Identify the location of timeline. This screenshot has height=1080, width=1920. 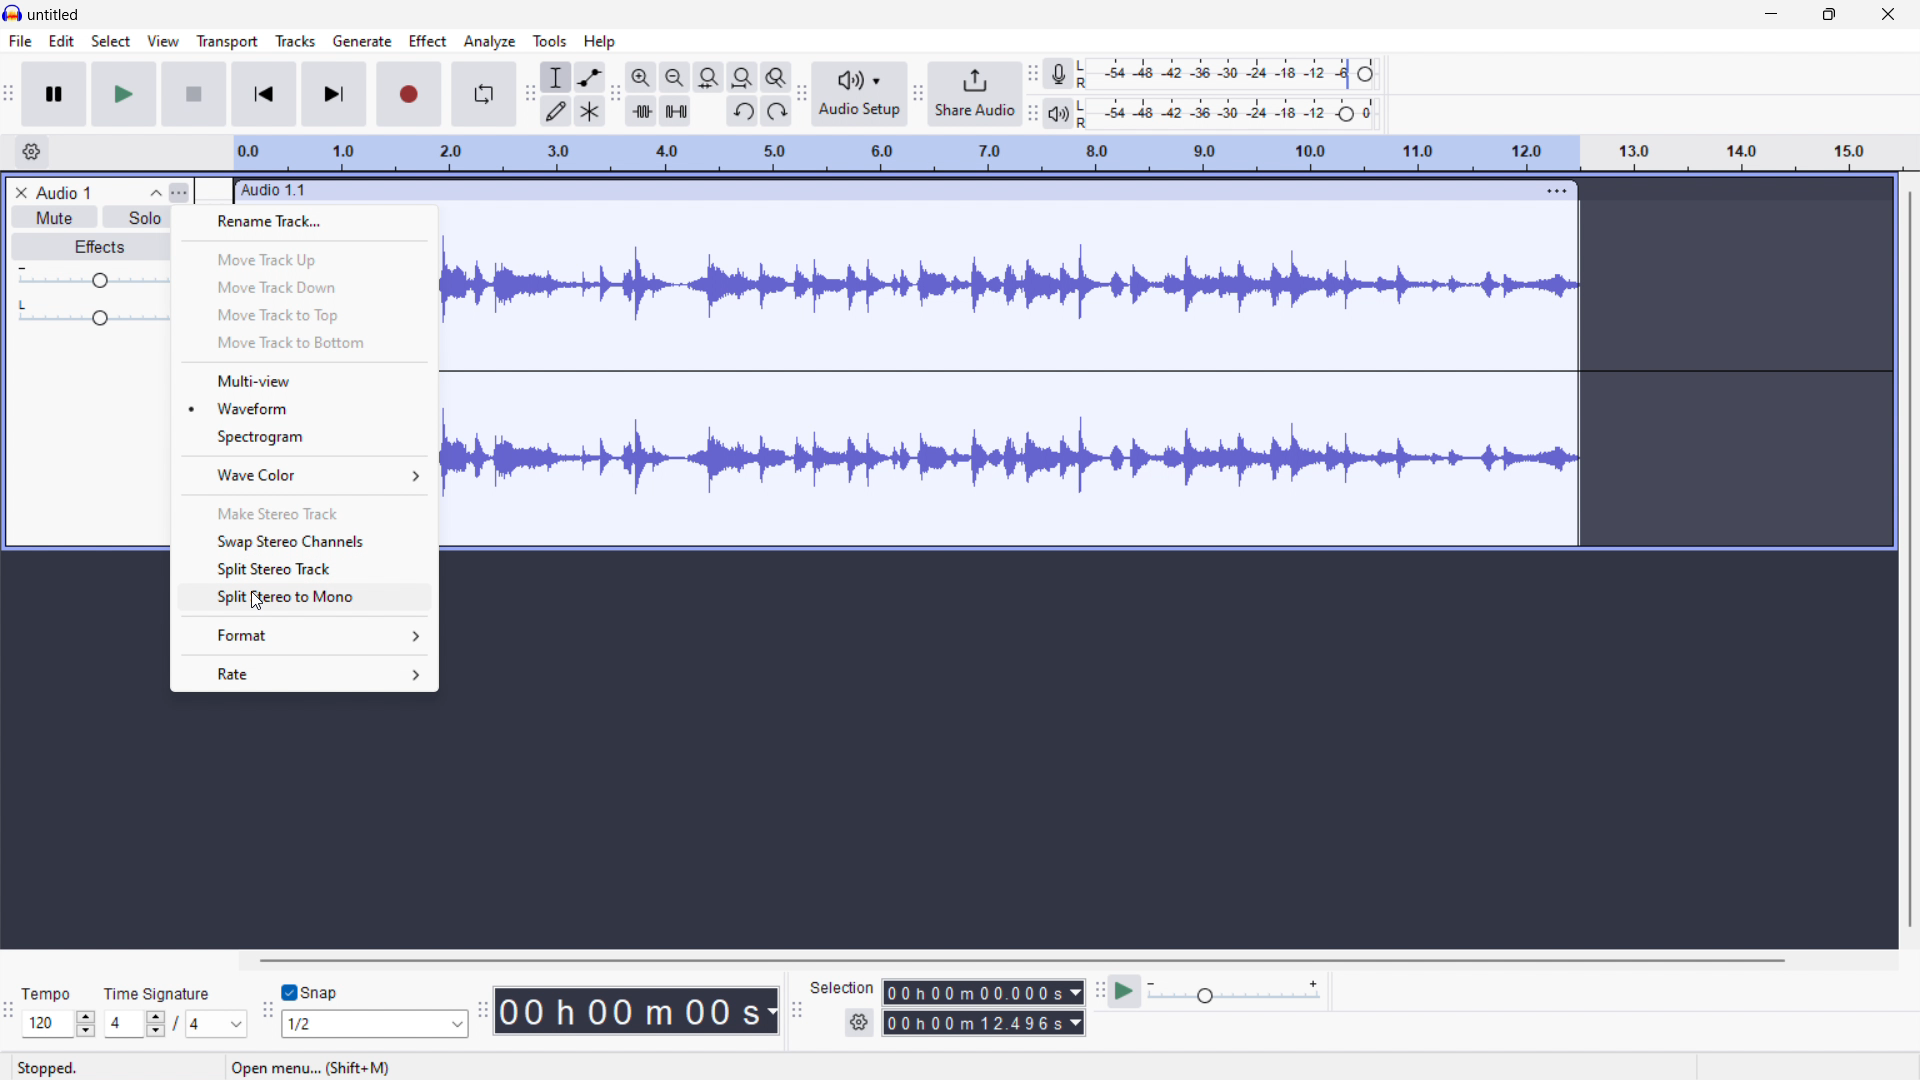
(1068, 154).